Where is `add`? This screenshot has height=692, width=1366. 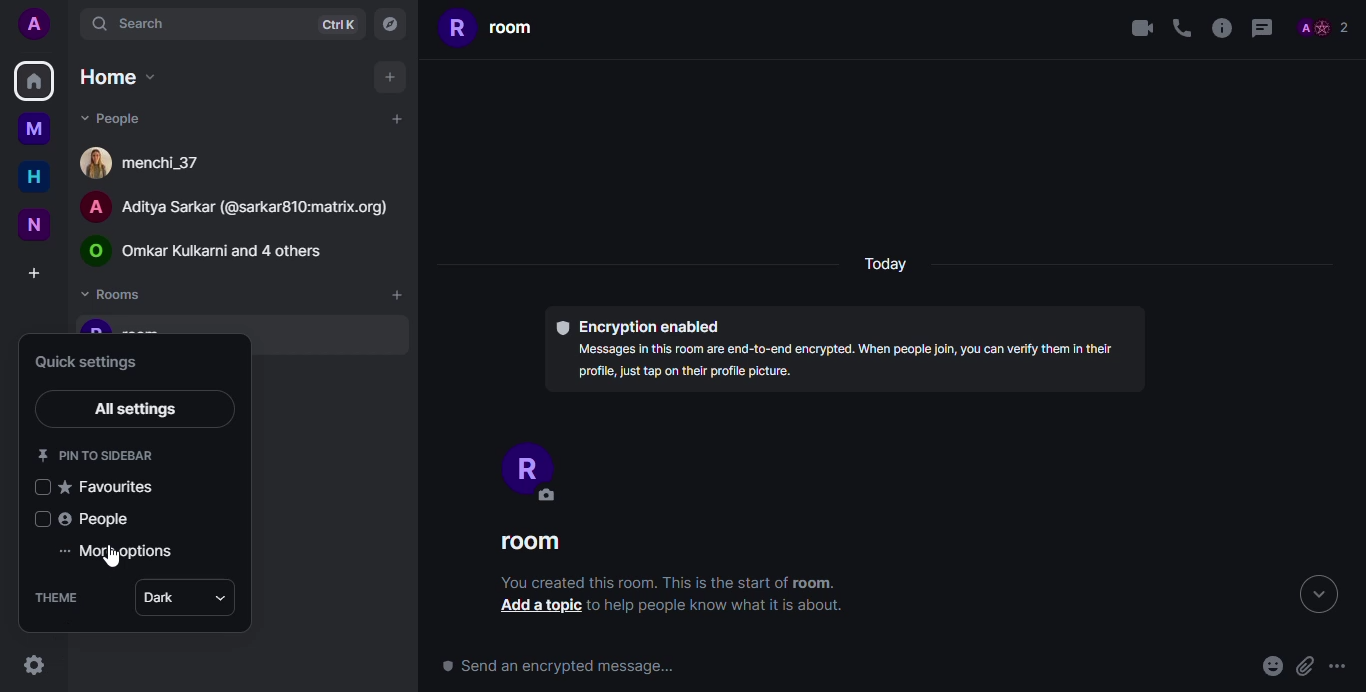 add is located at coordinates (393, 118).